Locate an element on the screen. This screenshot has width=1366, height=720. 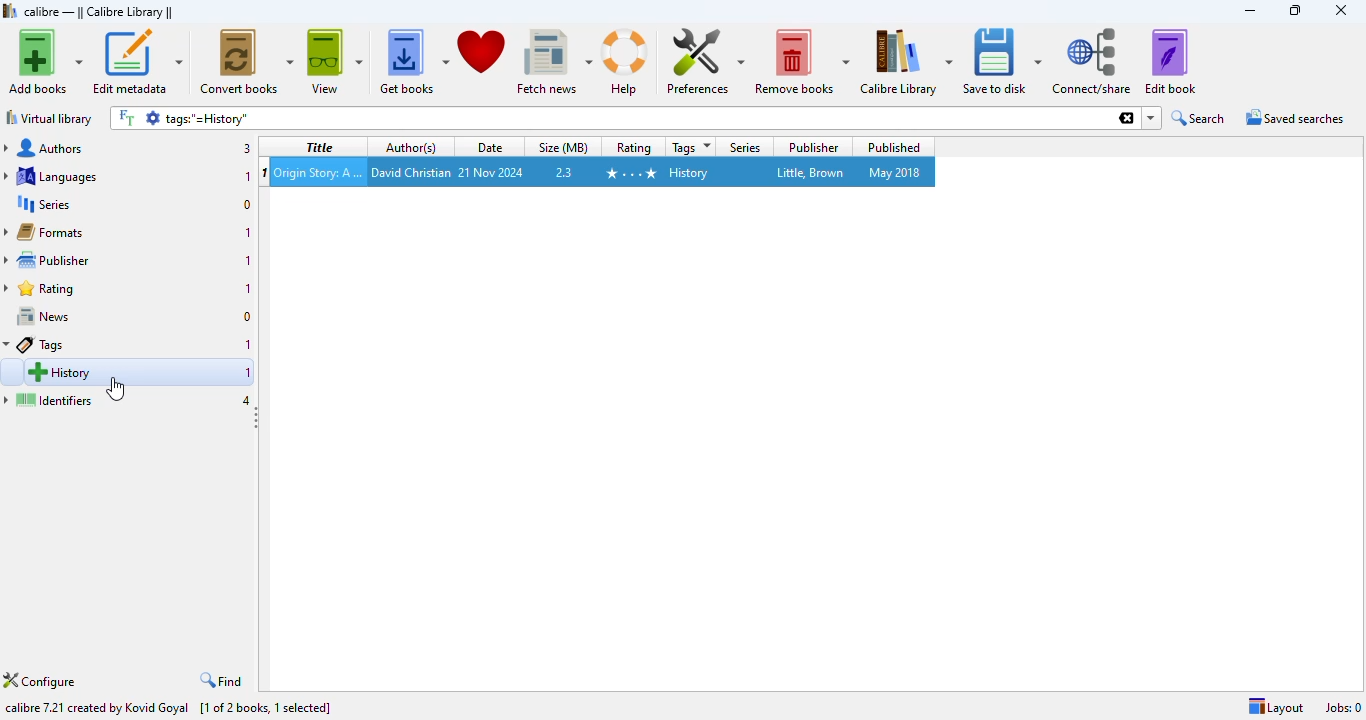
preferences is located at coordinates (705, 60).